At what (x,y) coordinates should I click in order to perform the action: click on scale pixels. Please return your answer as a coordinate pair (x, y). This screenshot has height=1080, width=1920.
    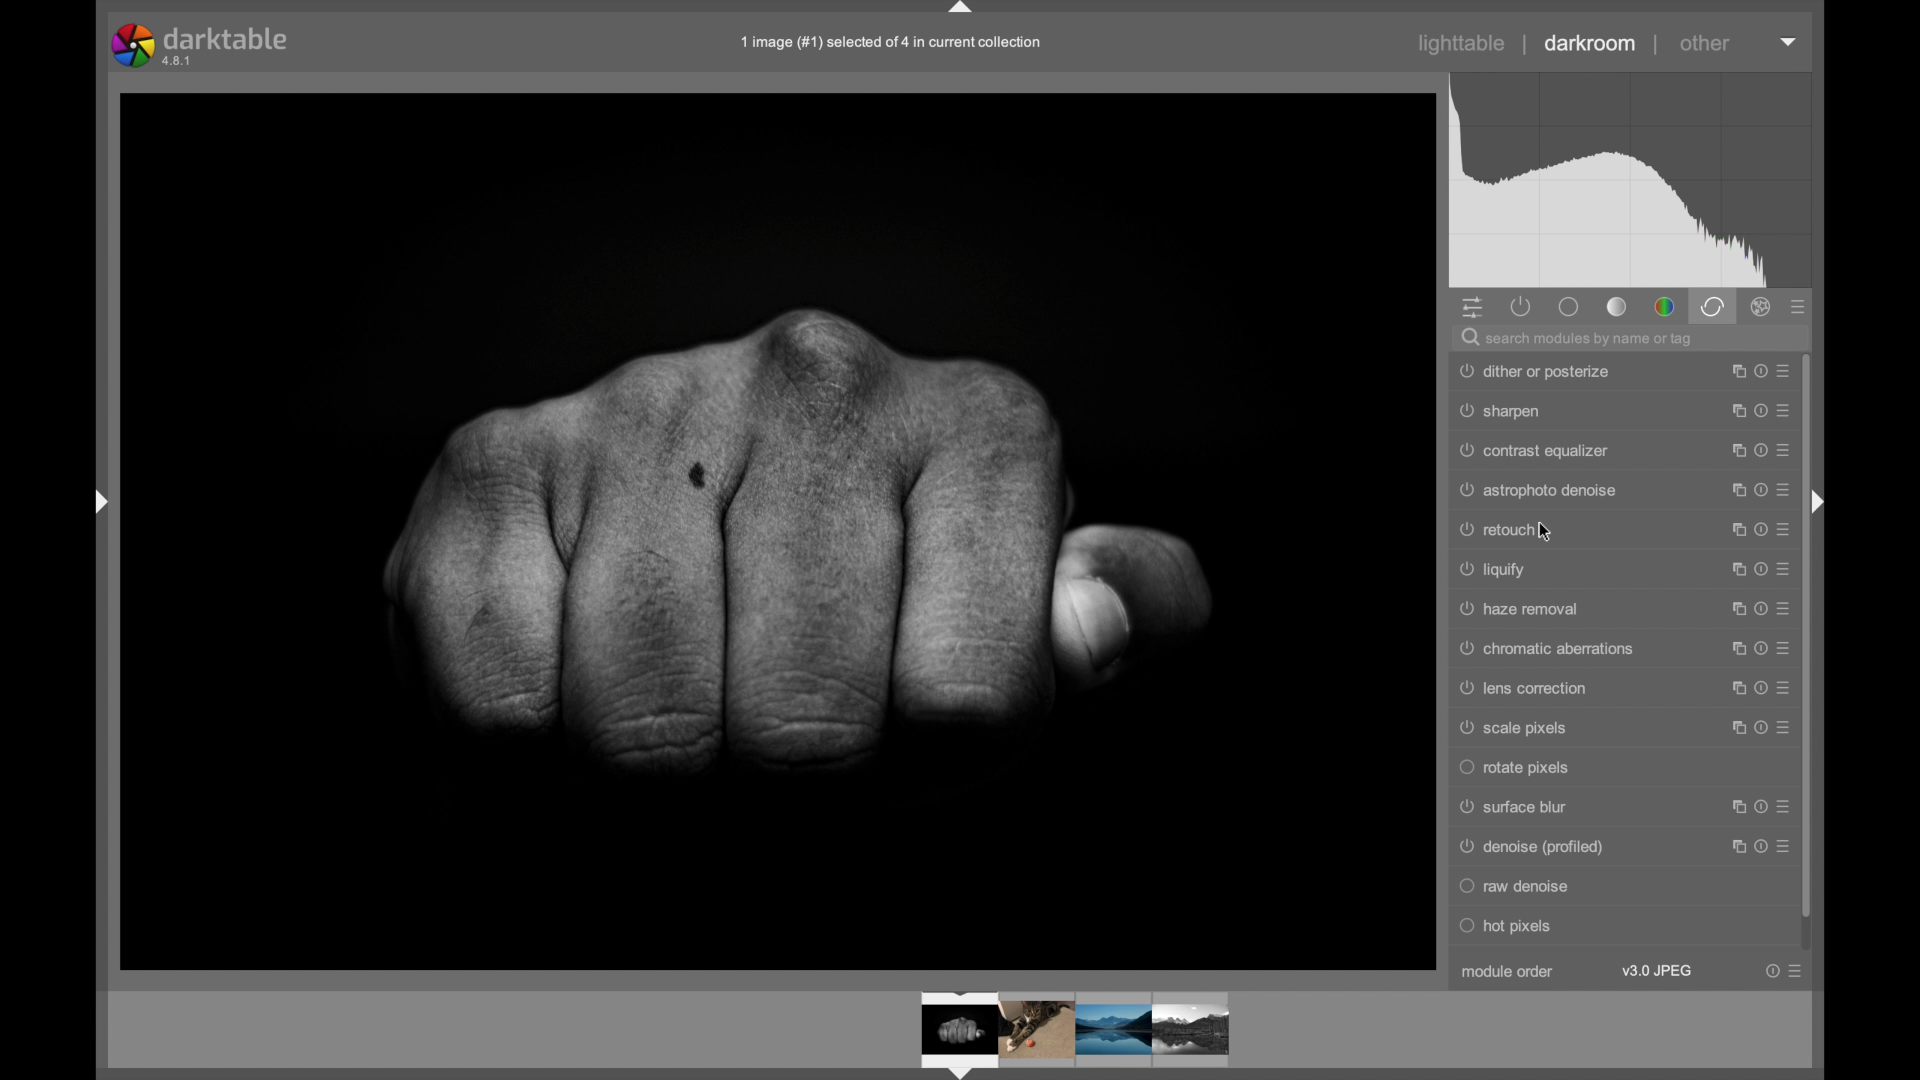
    Looking at the image, I should click on (1512, 728).